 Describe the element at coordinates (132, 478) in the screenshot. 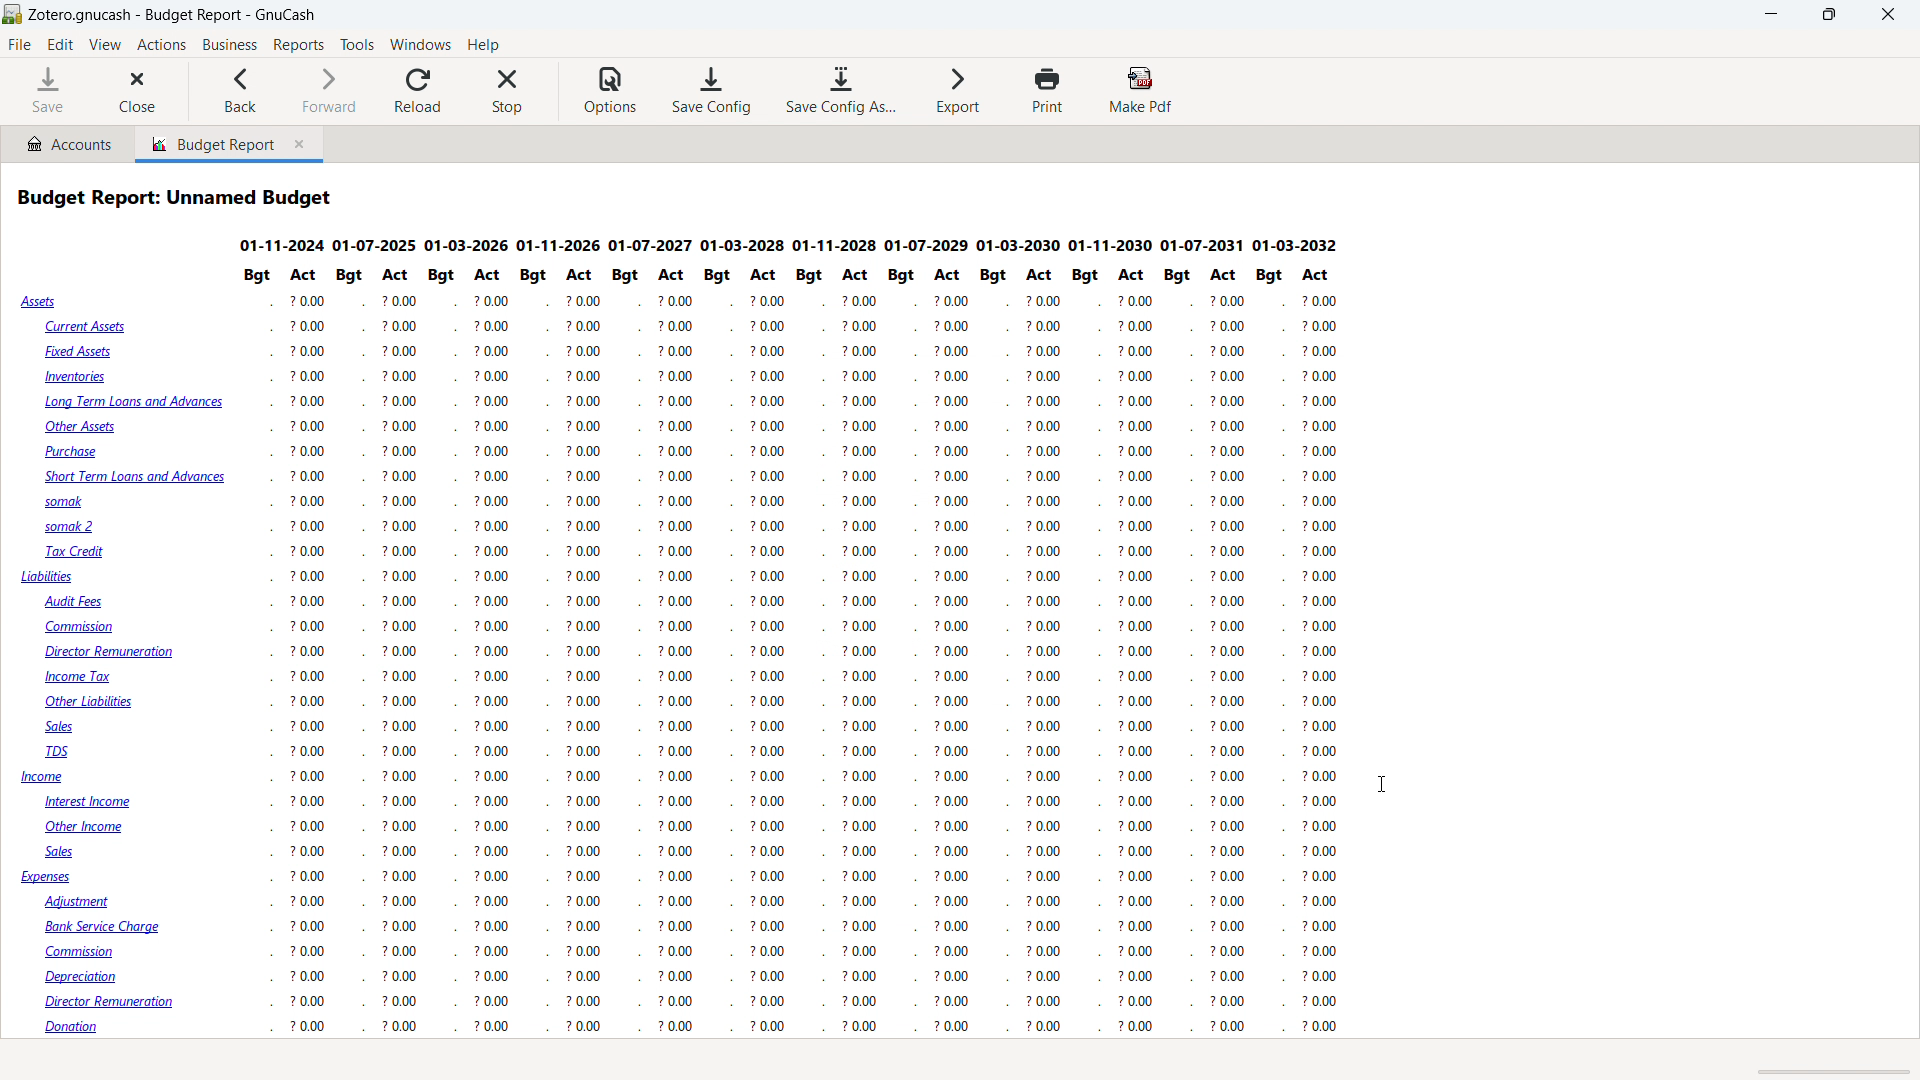

I see `hort Term Loans and Advances` at that location.